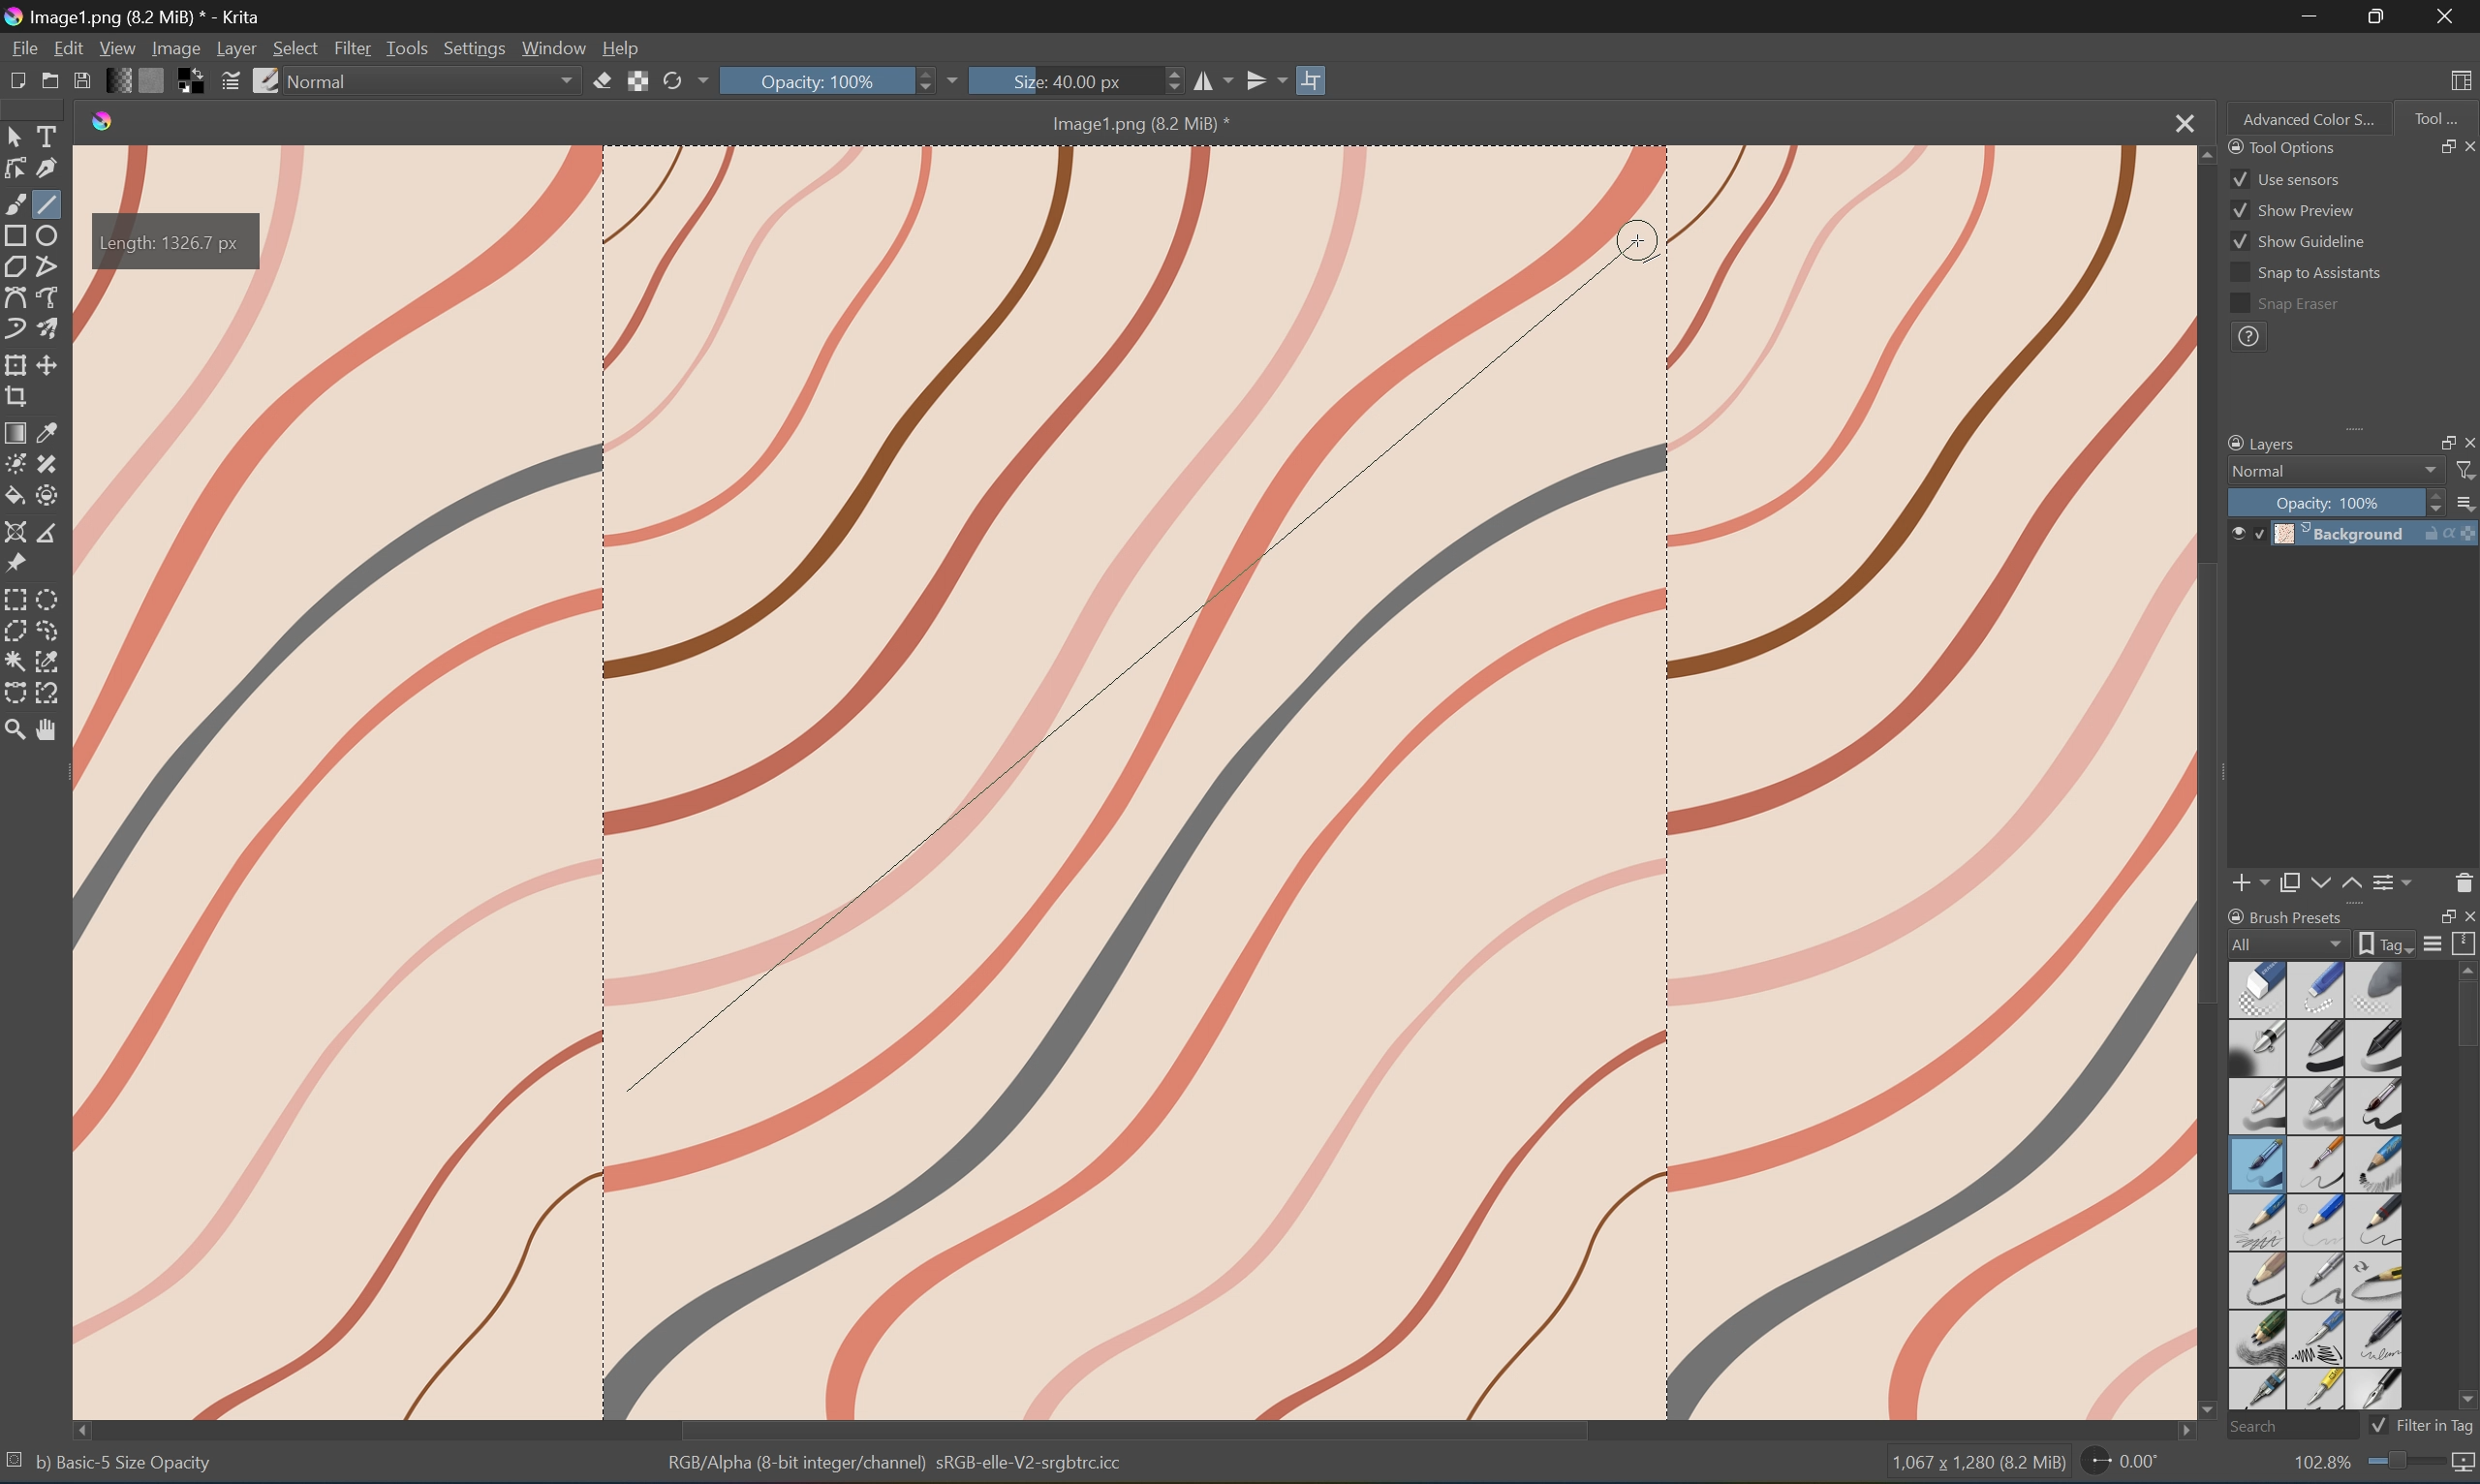 The height and width of the screenshot is (1484, 2480). What do you see at coordinates (2259, 533) in the screenshot?
I see `Locked` at bounding box center [2259, 533].